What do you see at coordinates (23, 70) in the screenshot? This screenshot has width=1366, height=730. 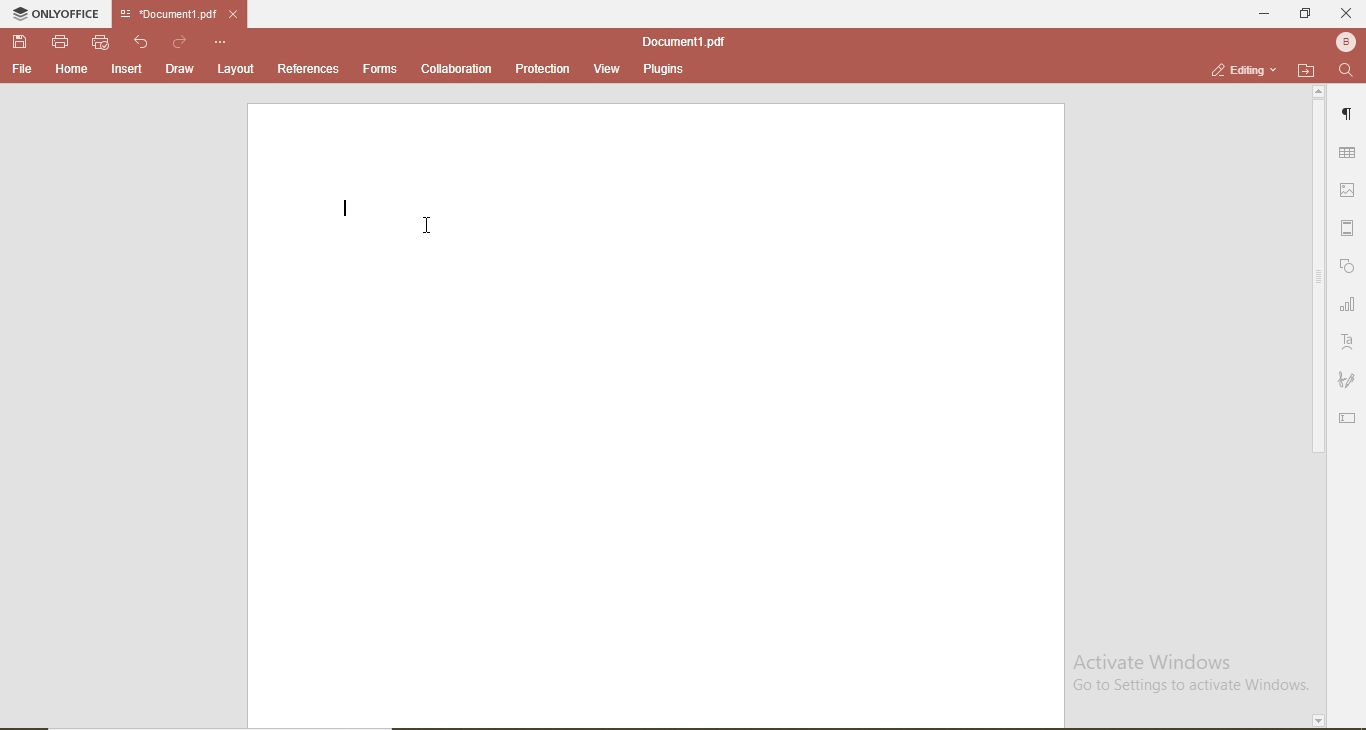 I see `file` at bounding box center [23, 70].